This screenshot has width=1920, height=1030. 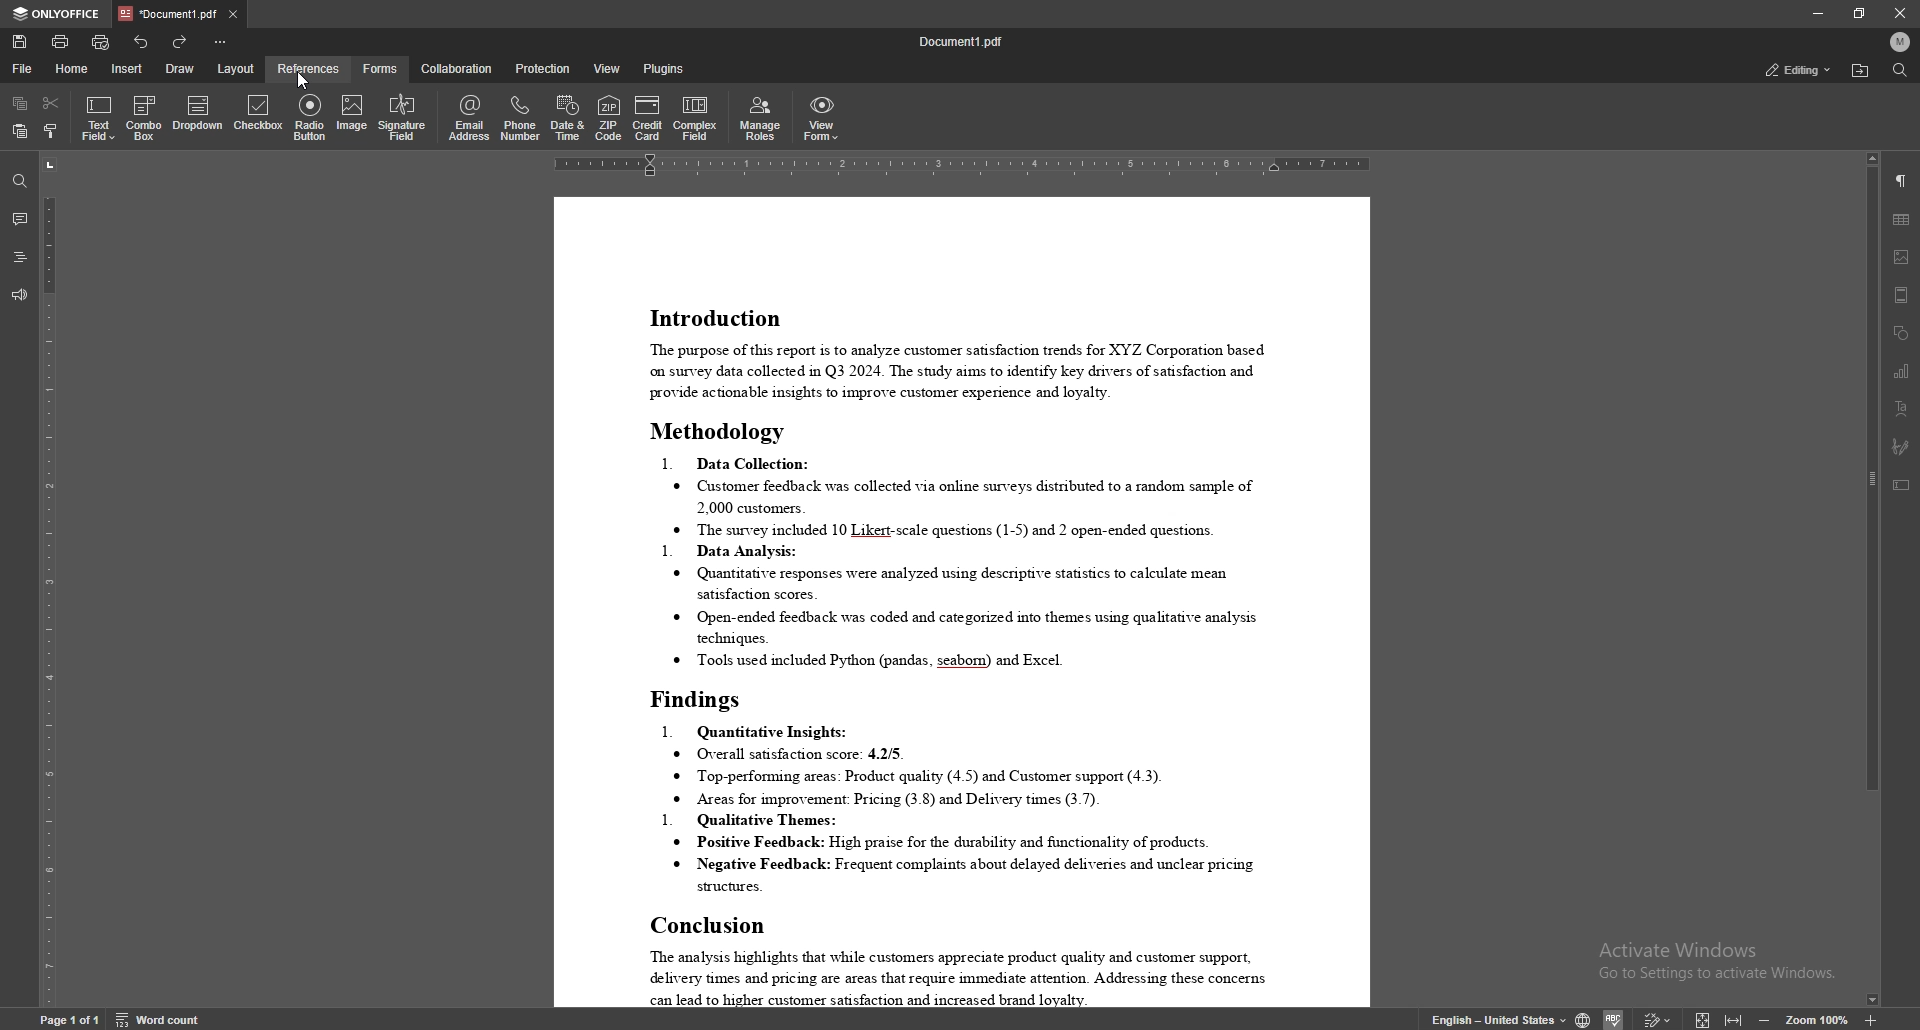 What do you see at coordinates (159, 1018) in the screenshot?
I see `word count` at bounding box center [159, 1018].